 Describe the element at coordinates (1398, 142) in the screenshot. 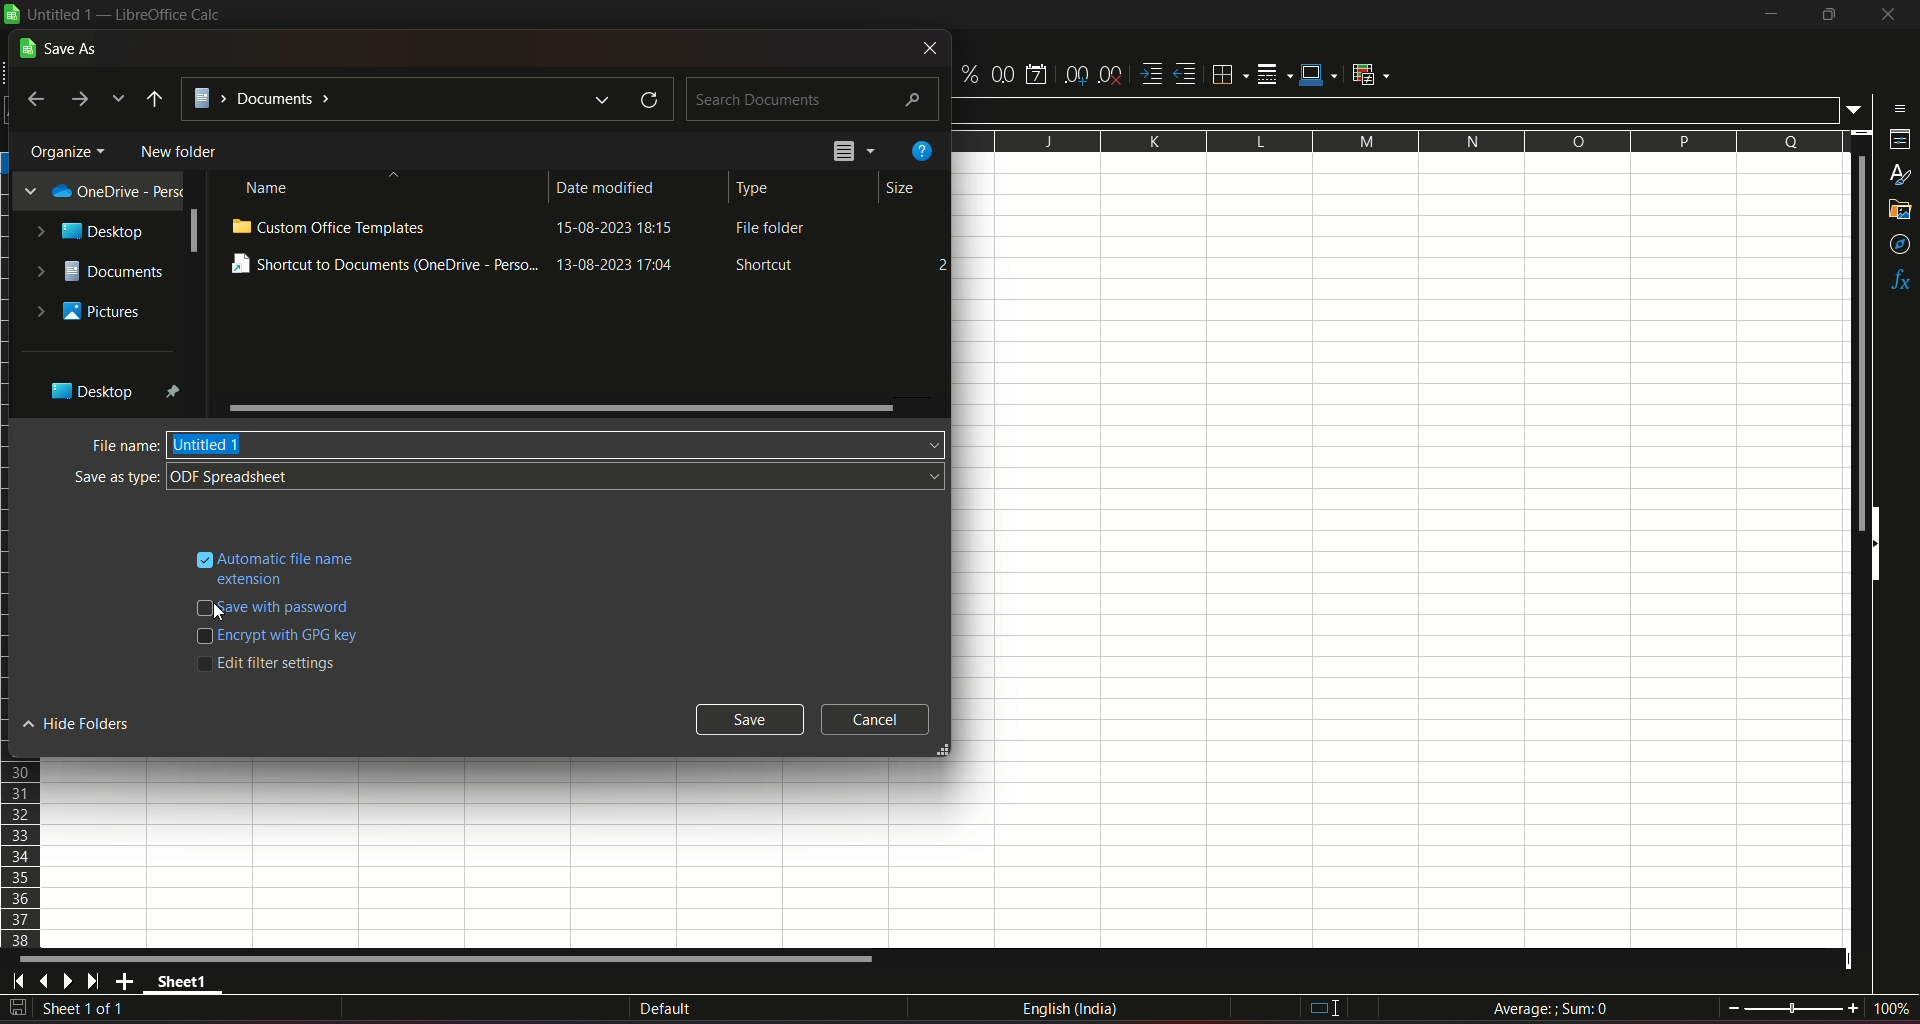

I see `columns` at that location.